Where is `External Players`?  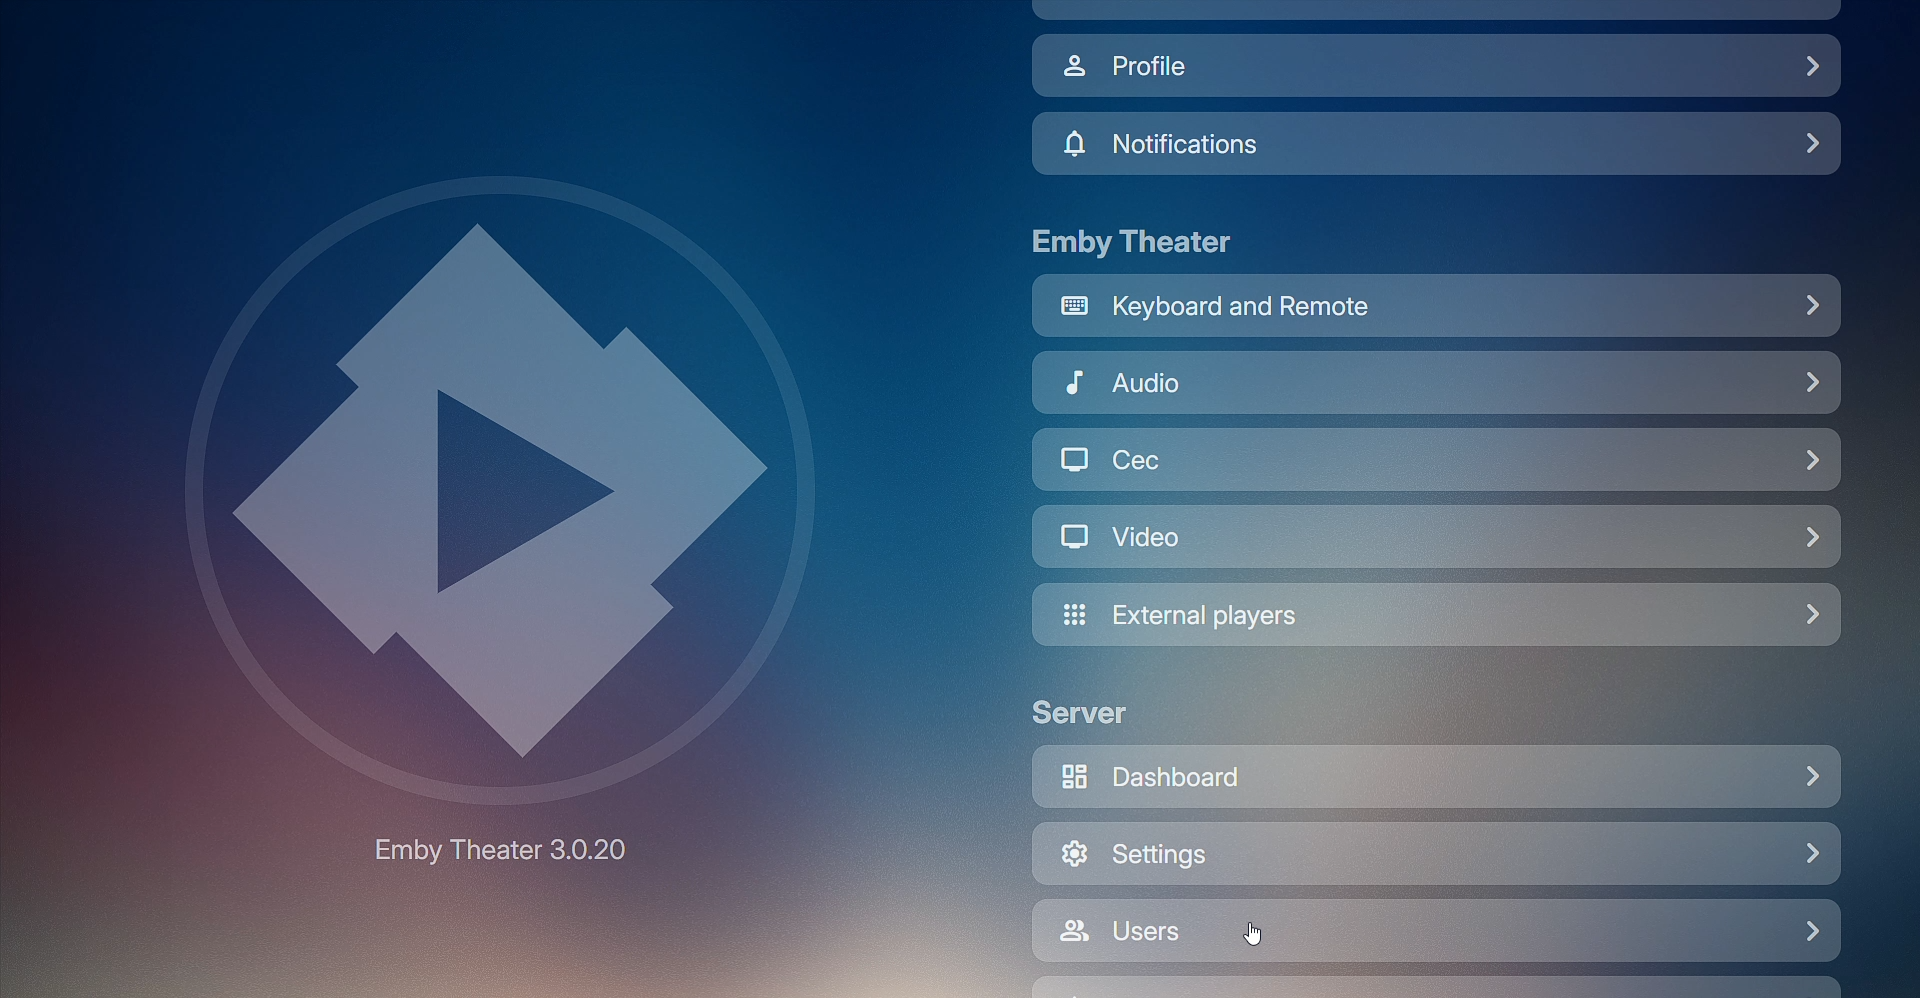
External Players is located at coordinates (1438, 616).